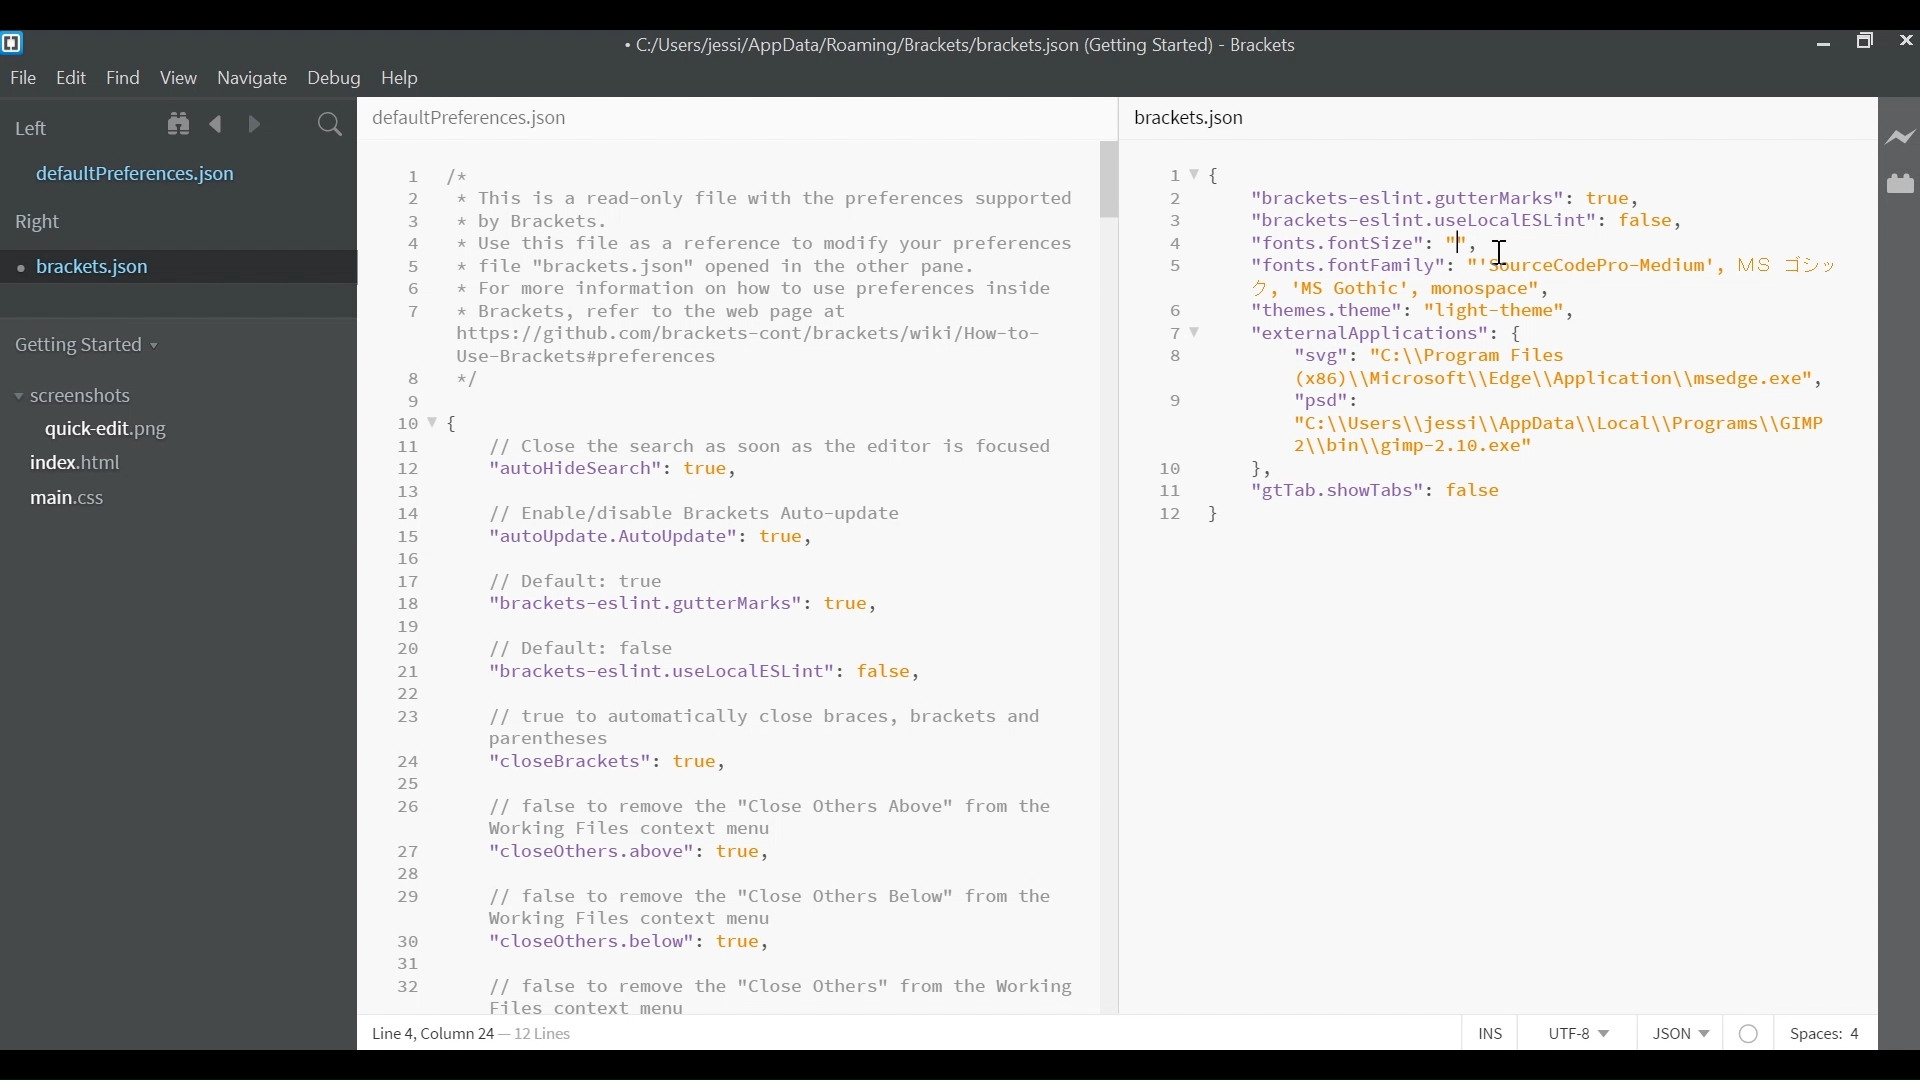  What do you see at coordinates (38, 224) in the screenshot?
I see `Right` at bounding box center [38, 224].